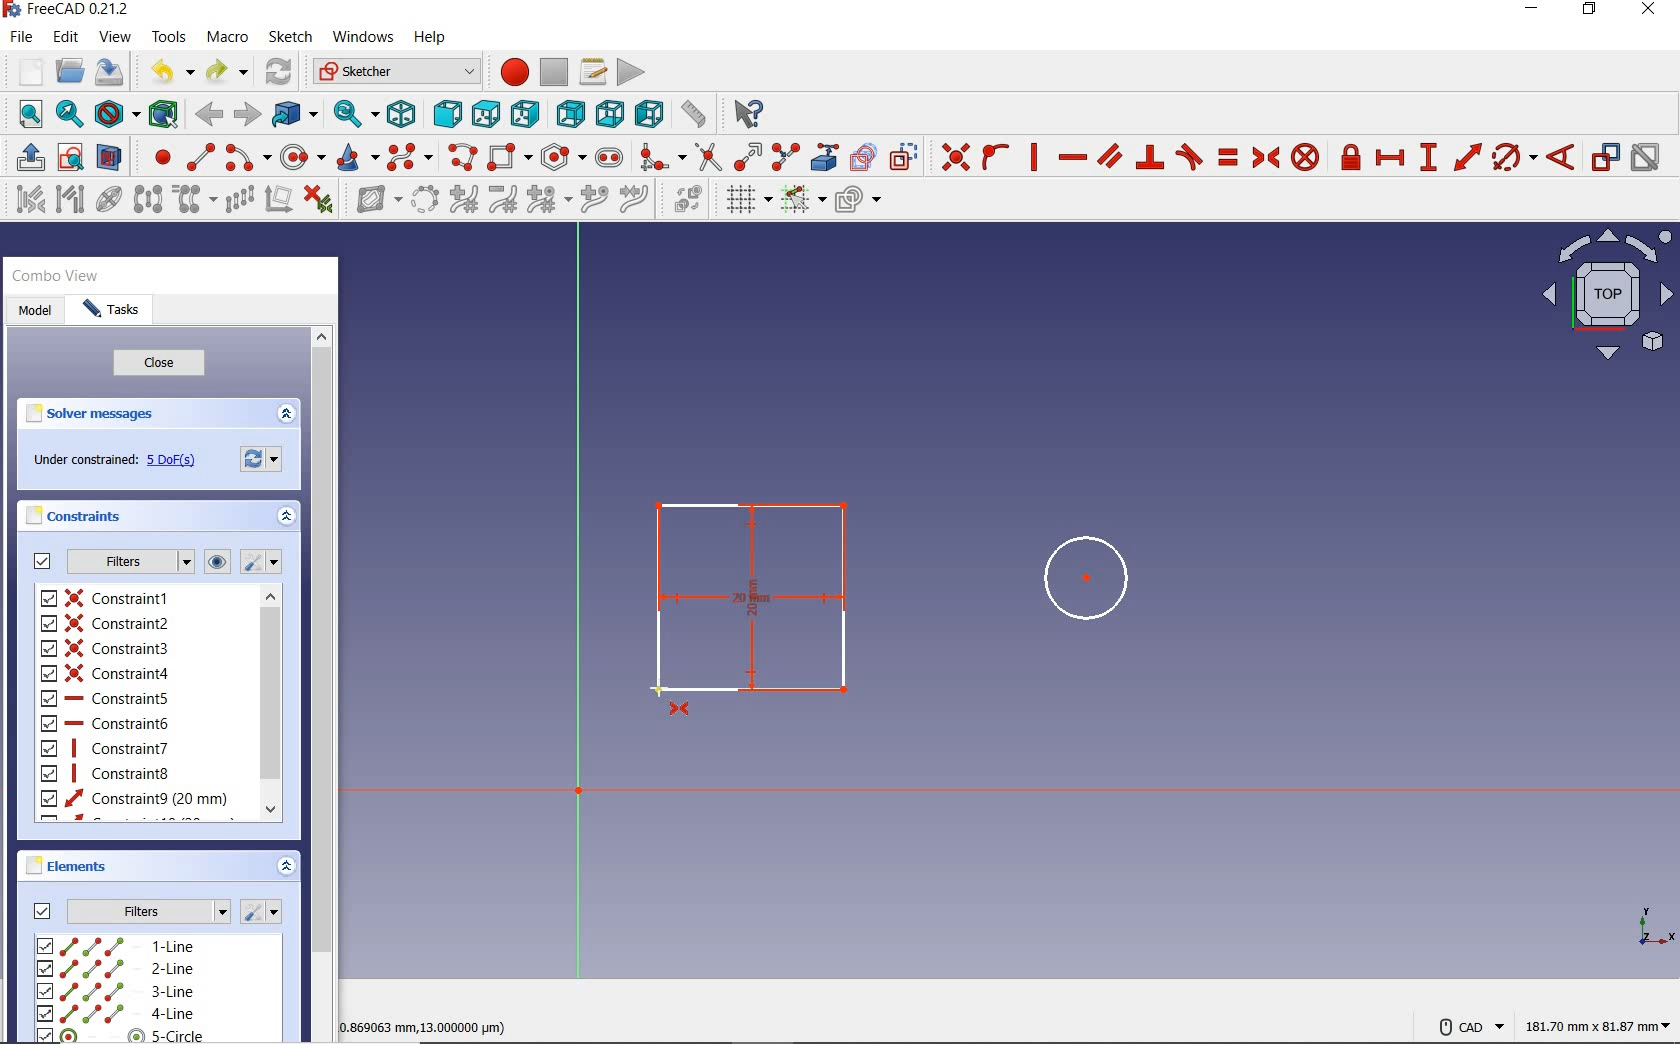 The height and width of the screenshot is (1044, 1680). I want to click on constrain arc or circle, so click(1514, 158).